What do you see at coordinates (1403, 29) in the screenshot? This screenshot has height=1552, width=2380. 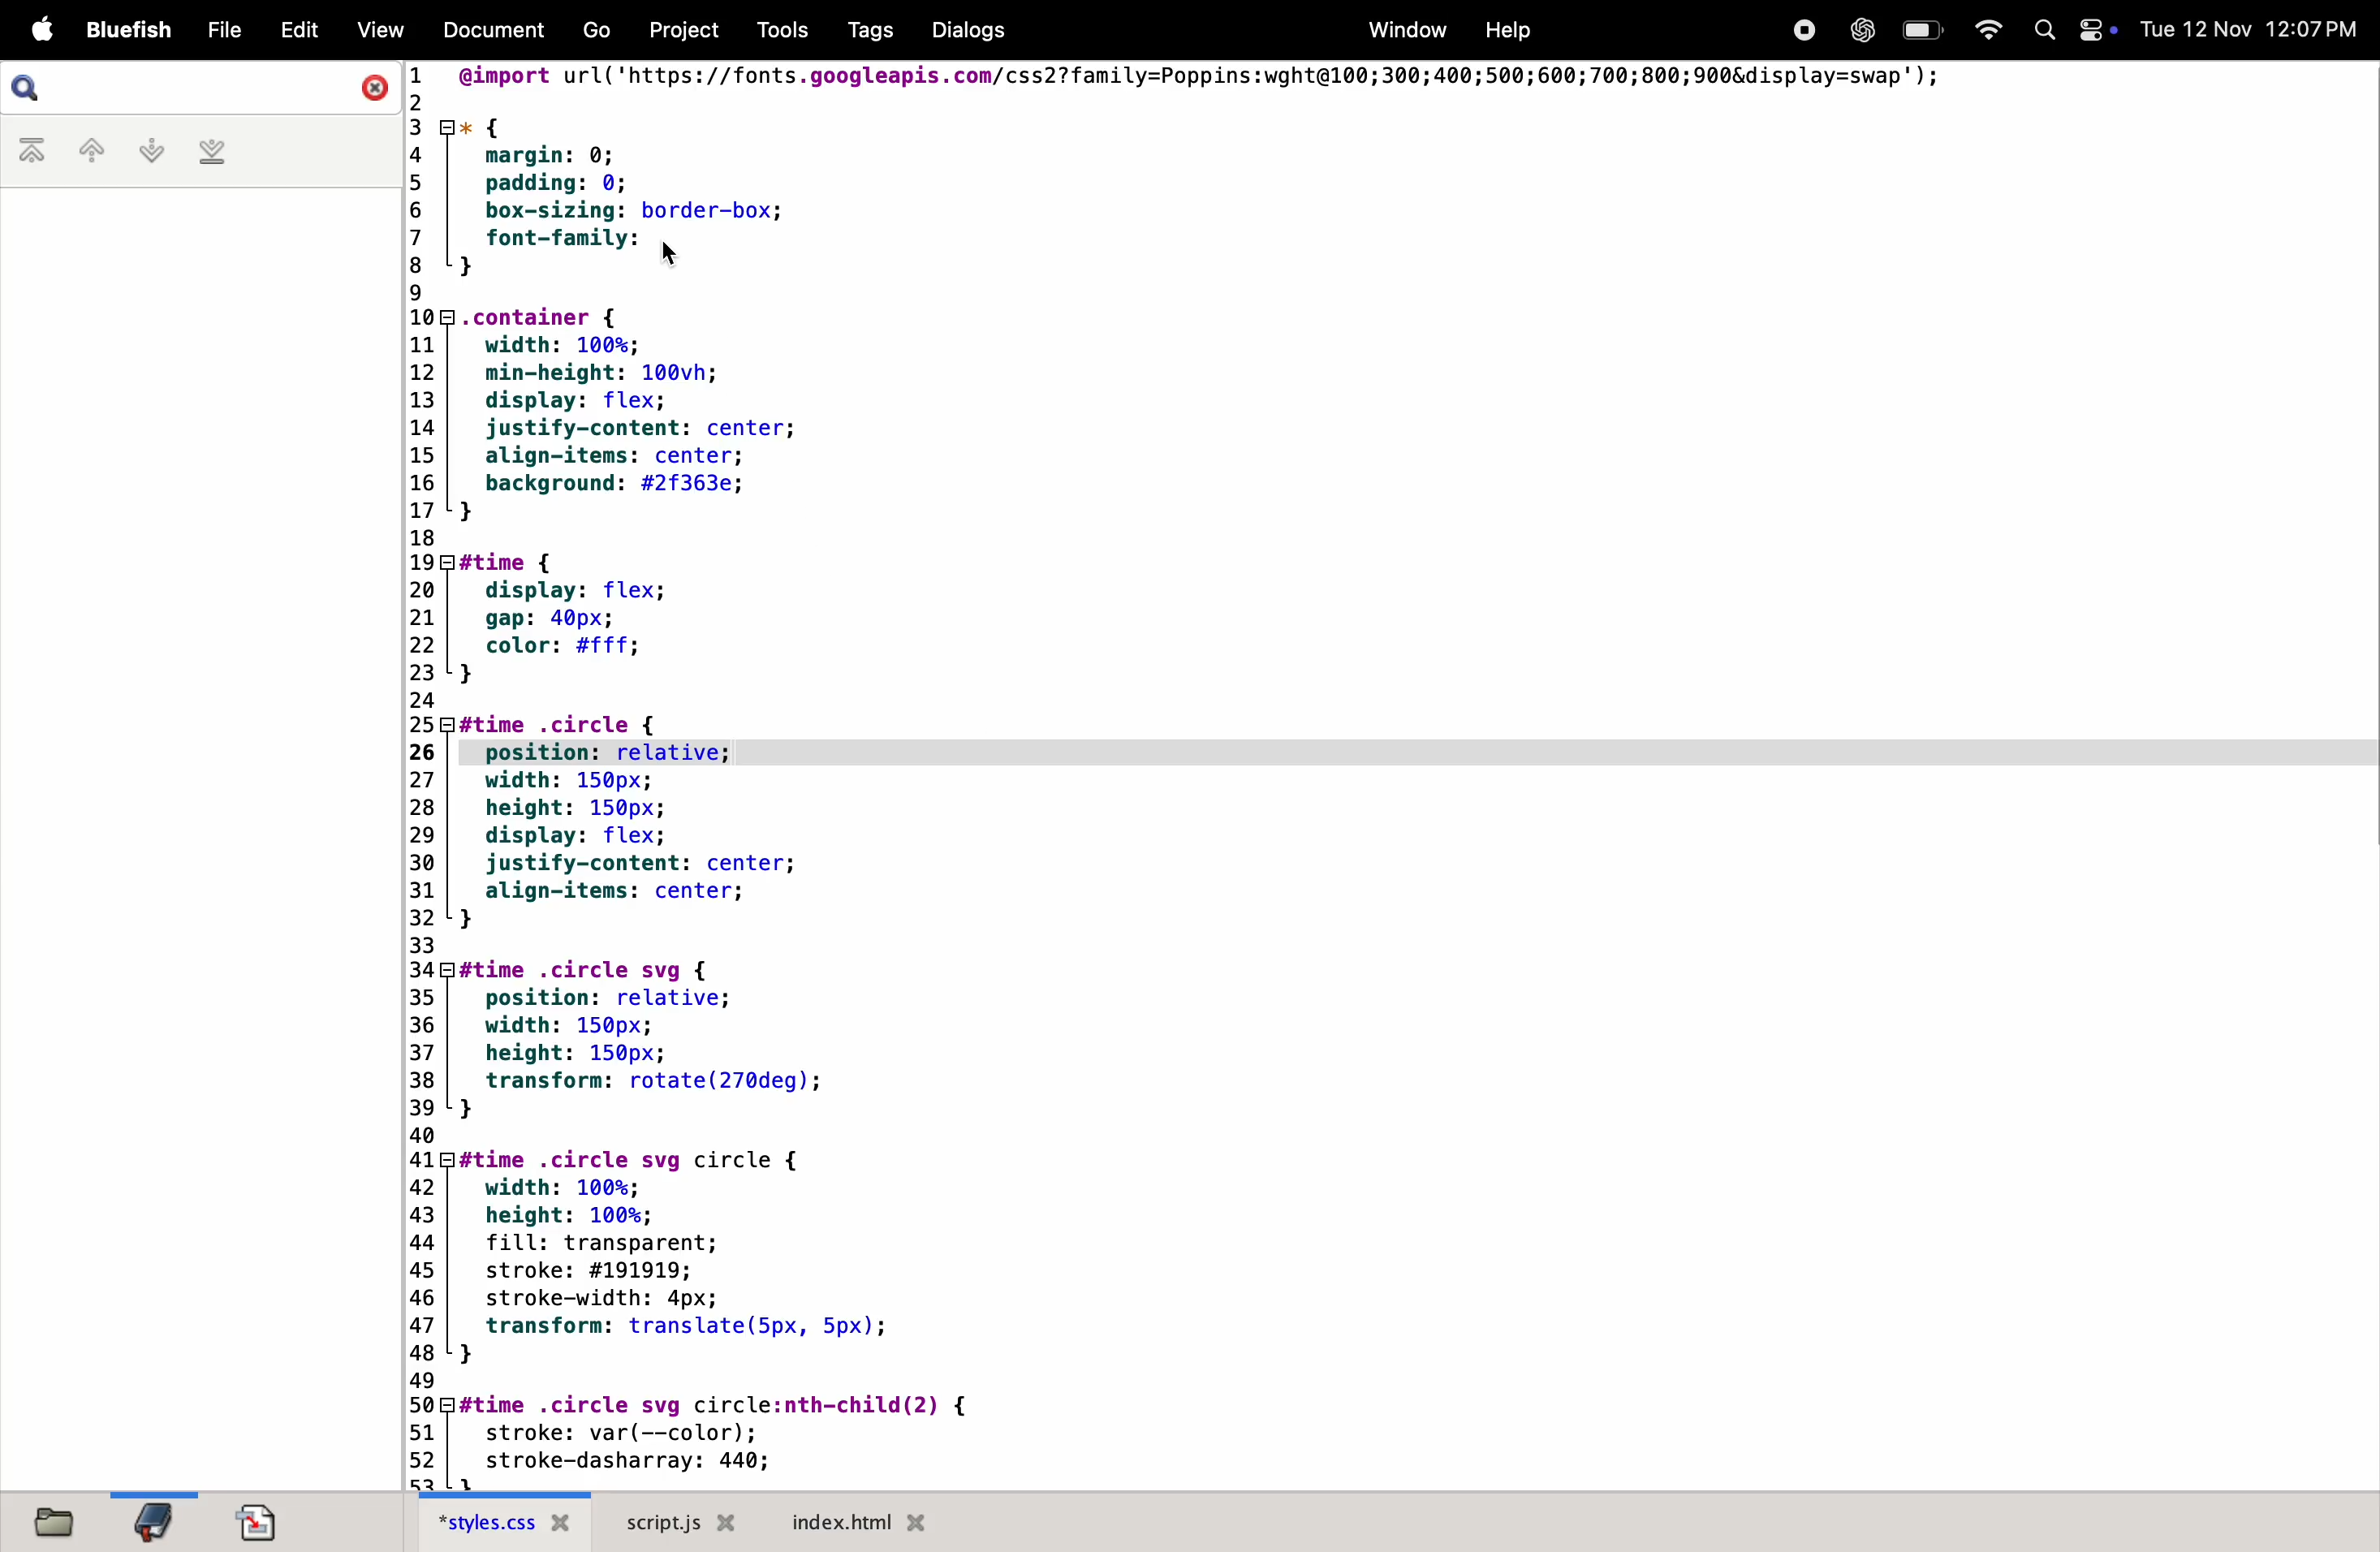 I see `window` at bounding box center [1403, 29].